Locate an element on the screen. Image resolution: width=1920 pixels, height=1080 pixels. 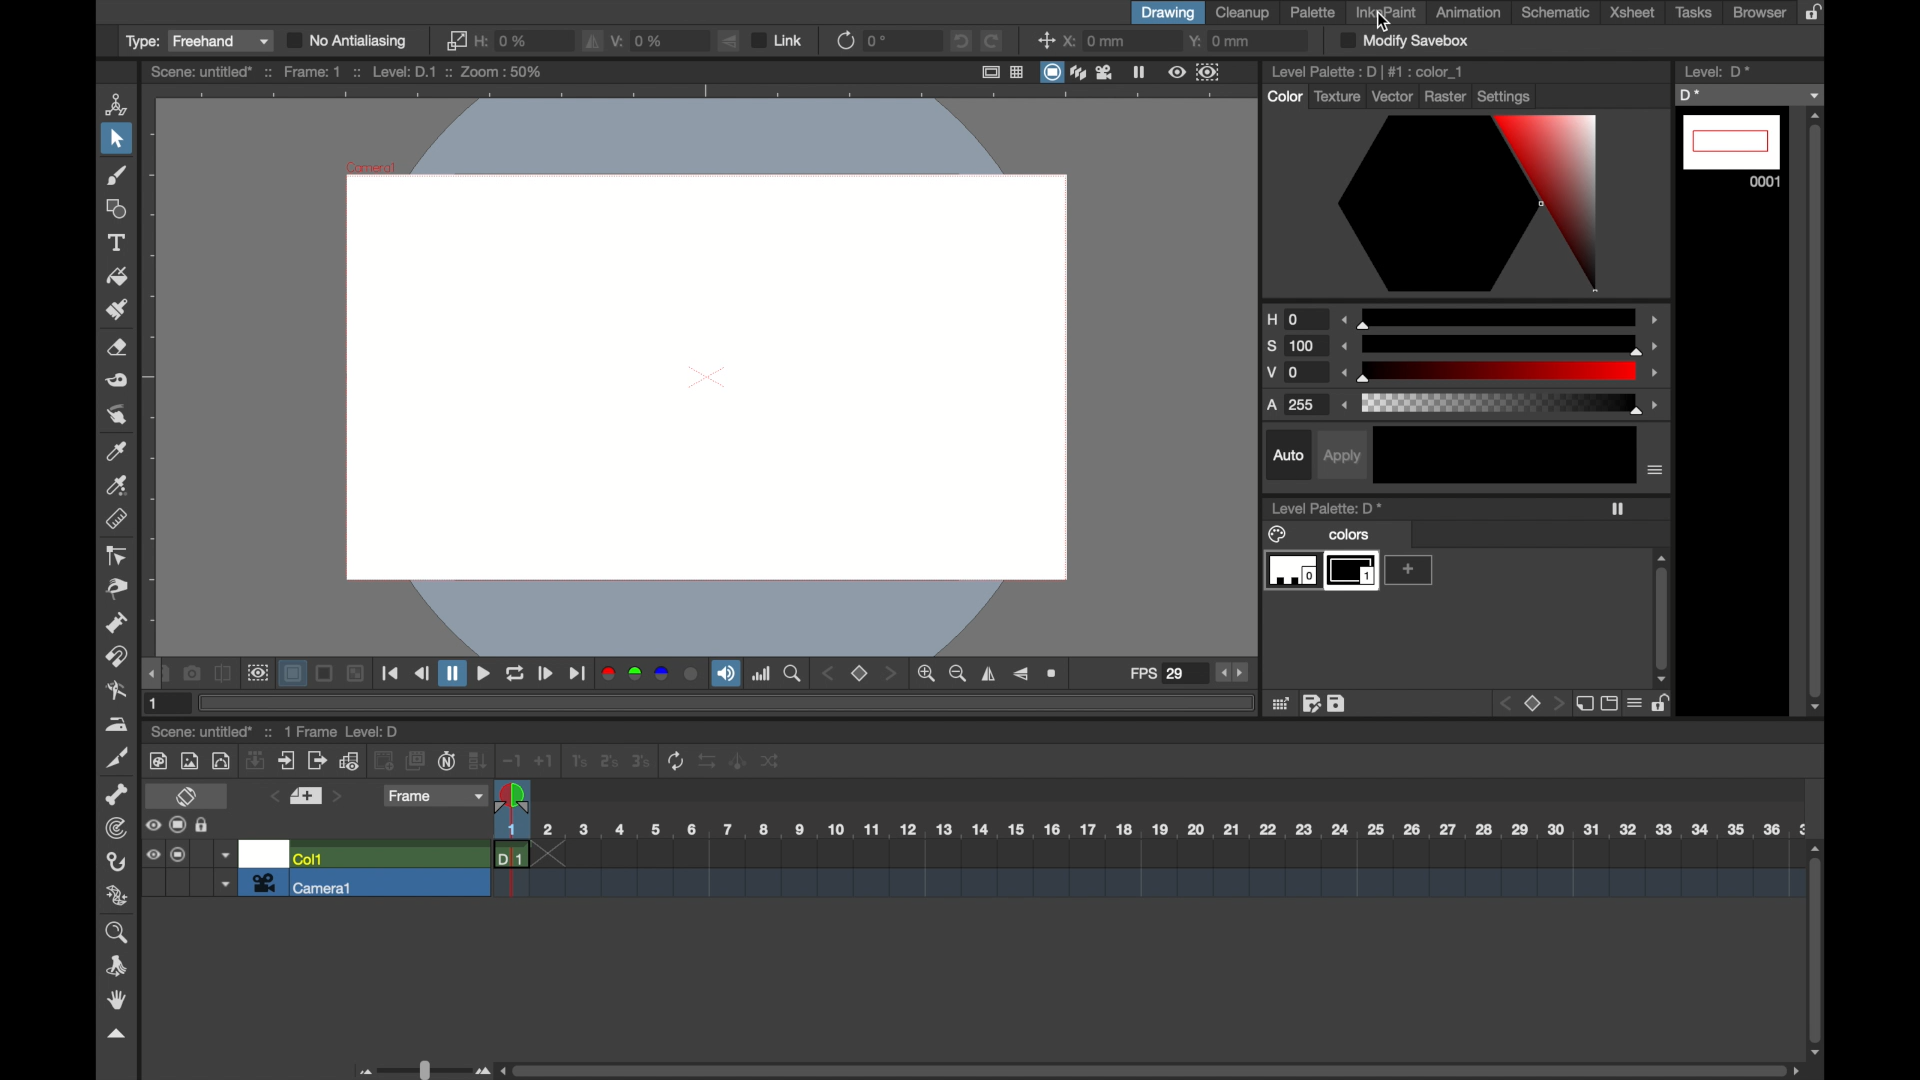
colors is located at coordinates (1321, 534).